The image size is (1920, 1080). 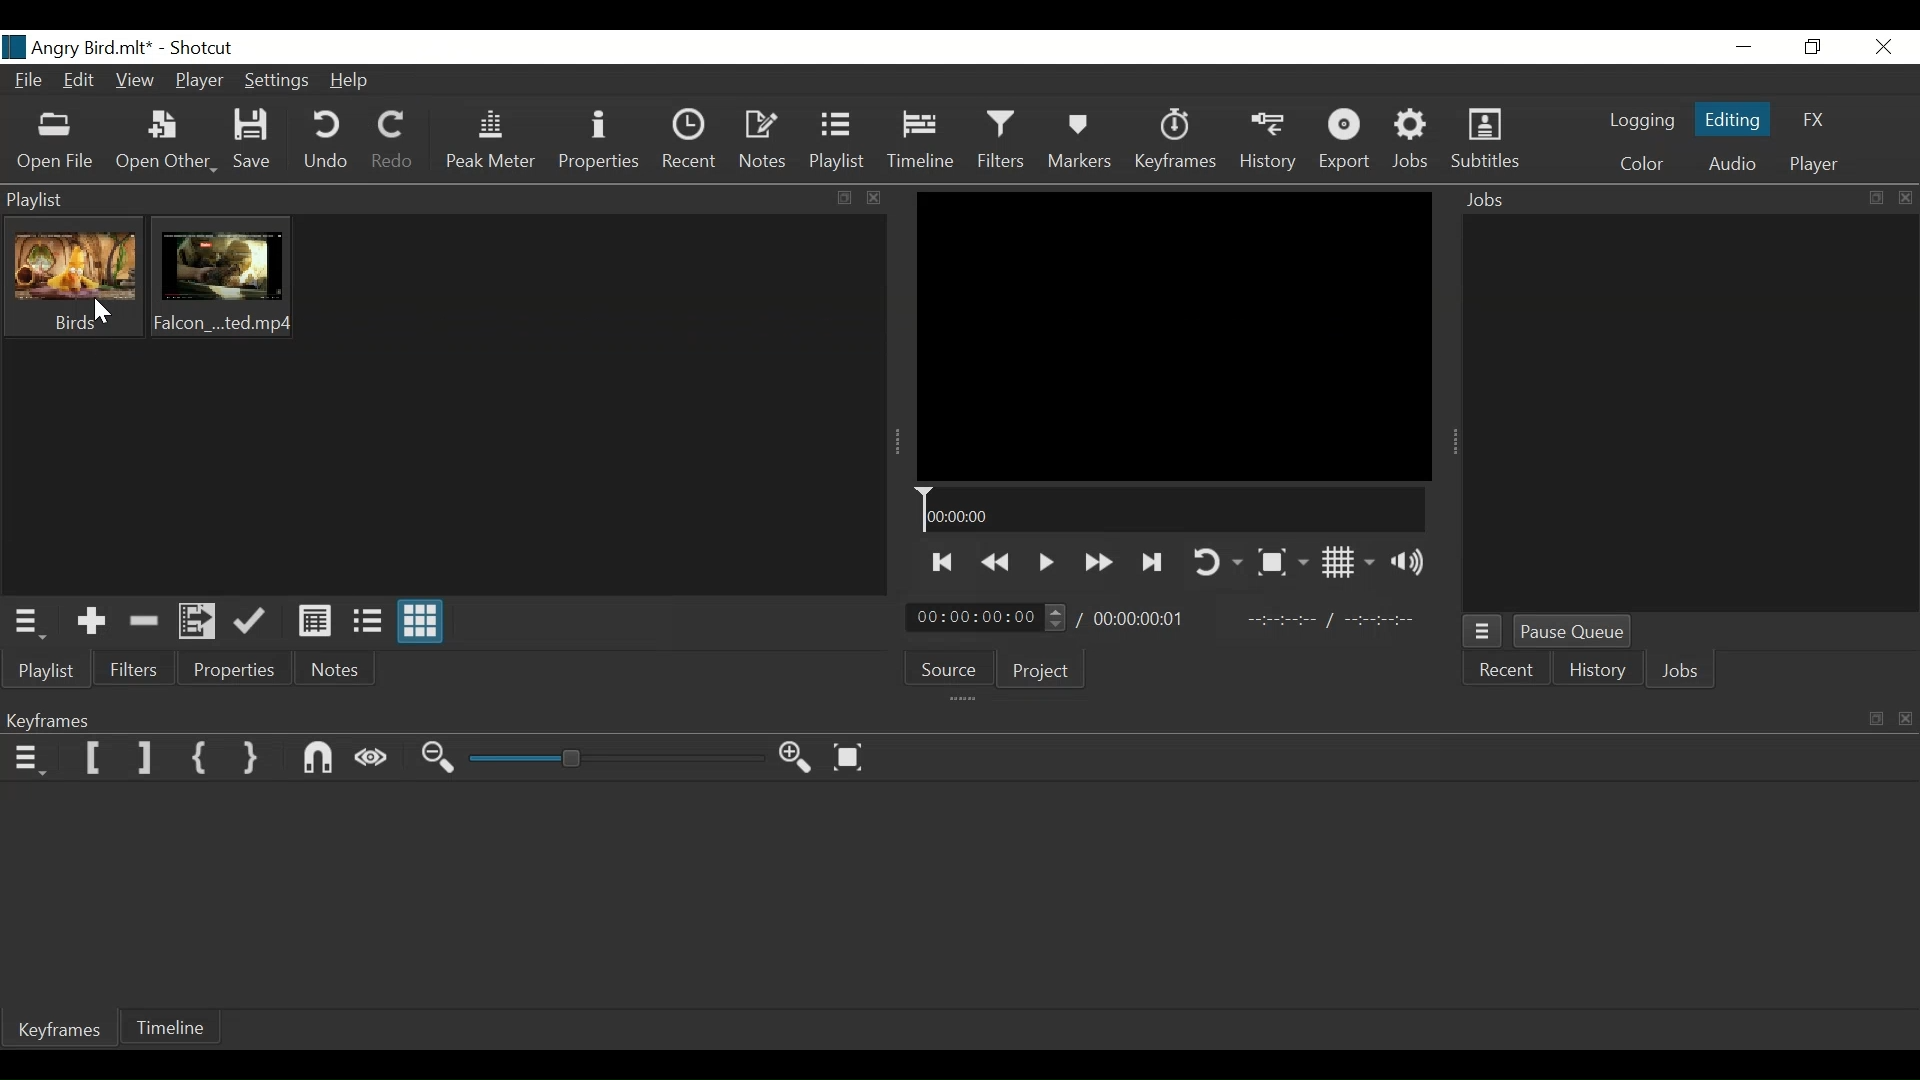 I want to click on Jobs, so click(x=1414, y=142).